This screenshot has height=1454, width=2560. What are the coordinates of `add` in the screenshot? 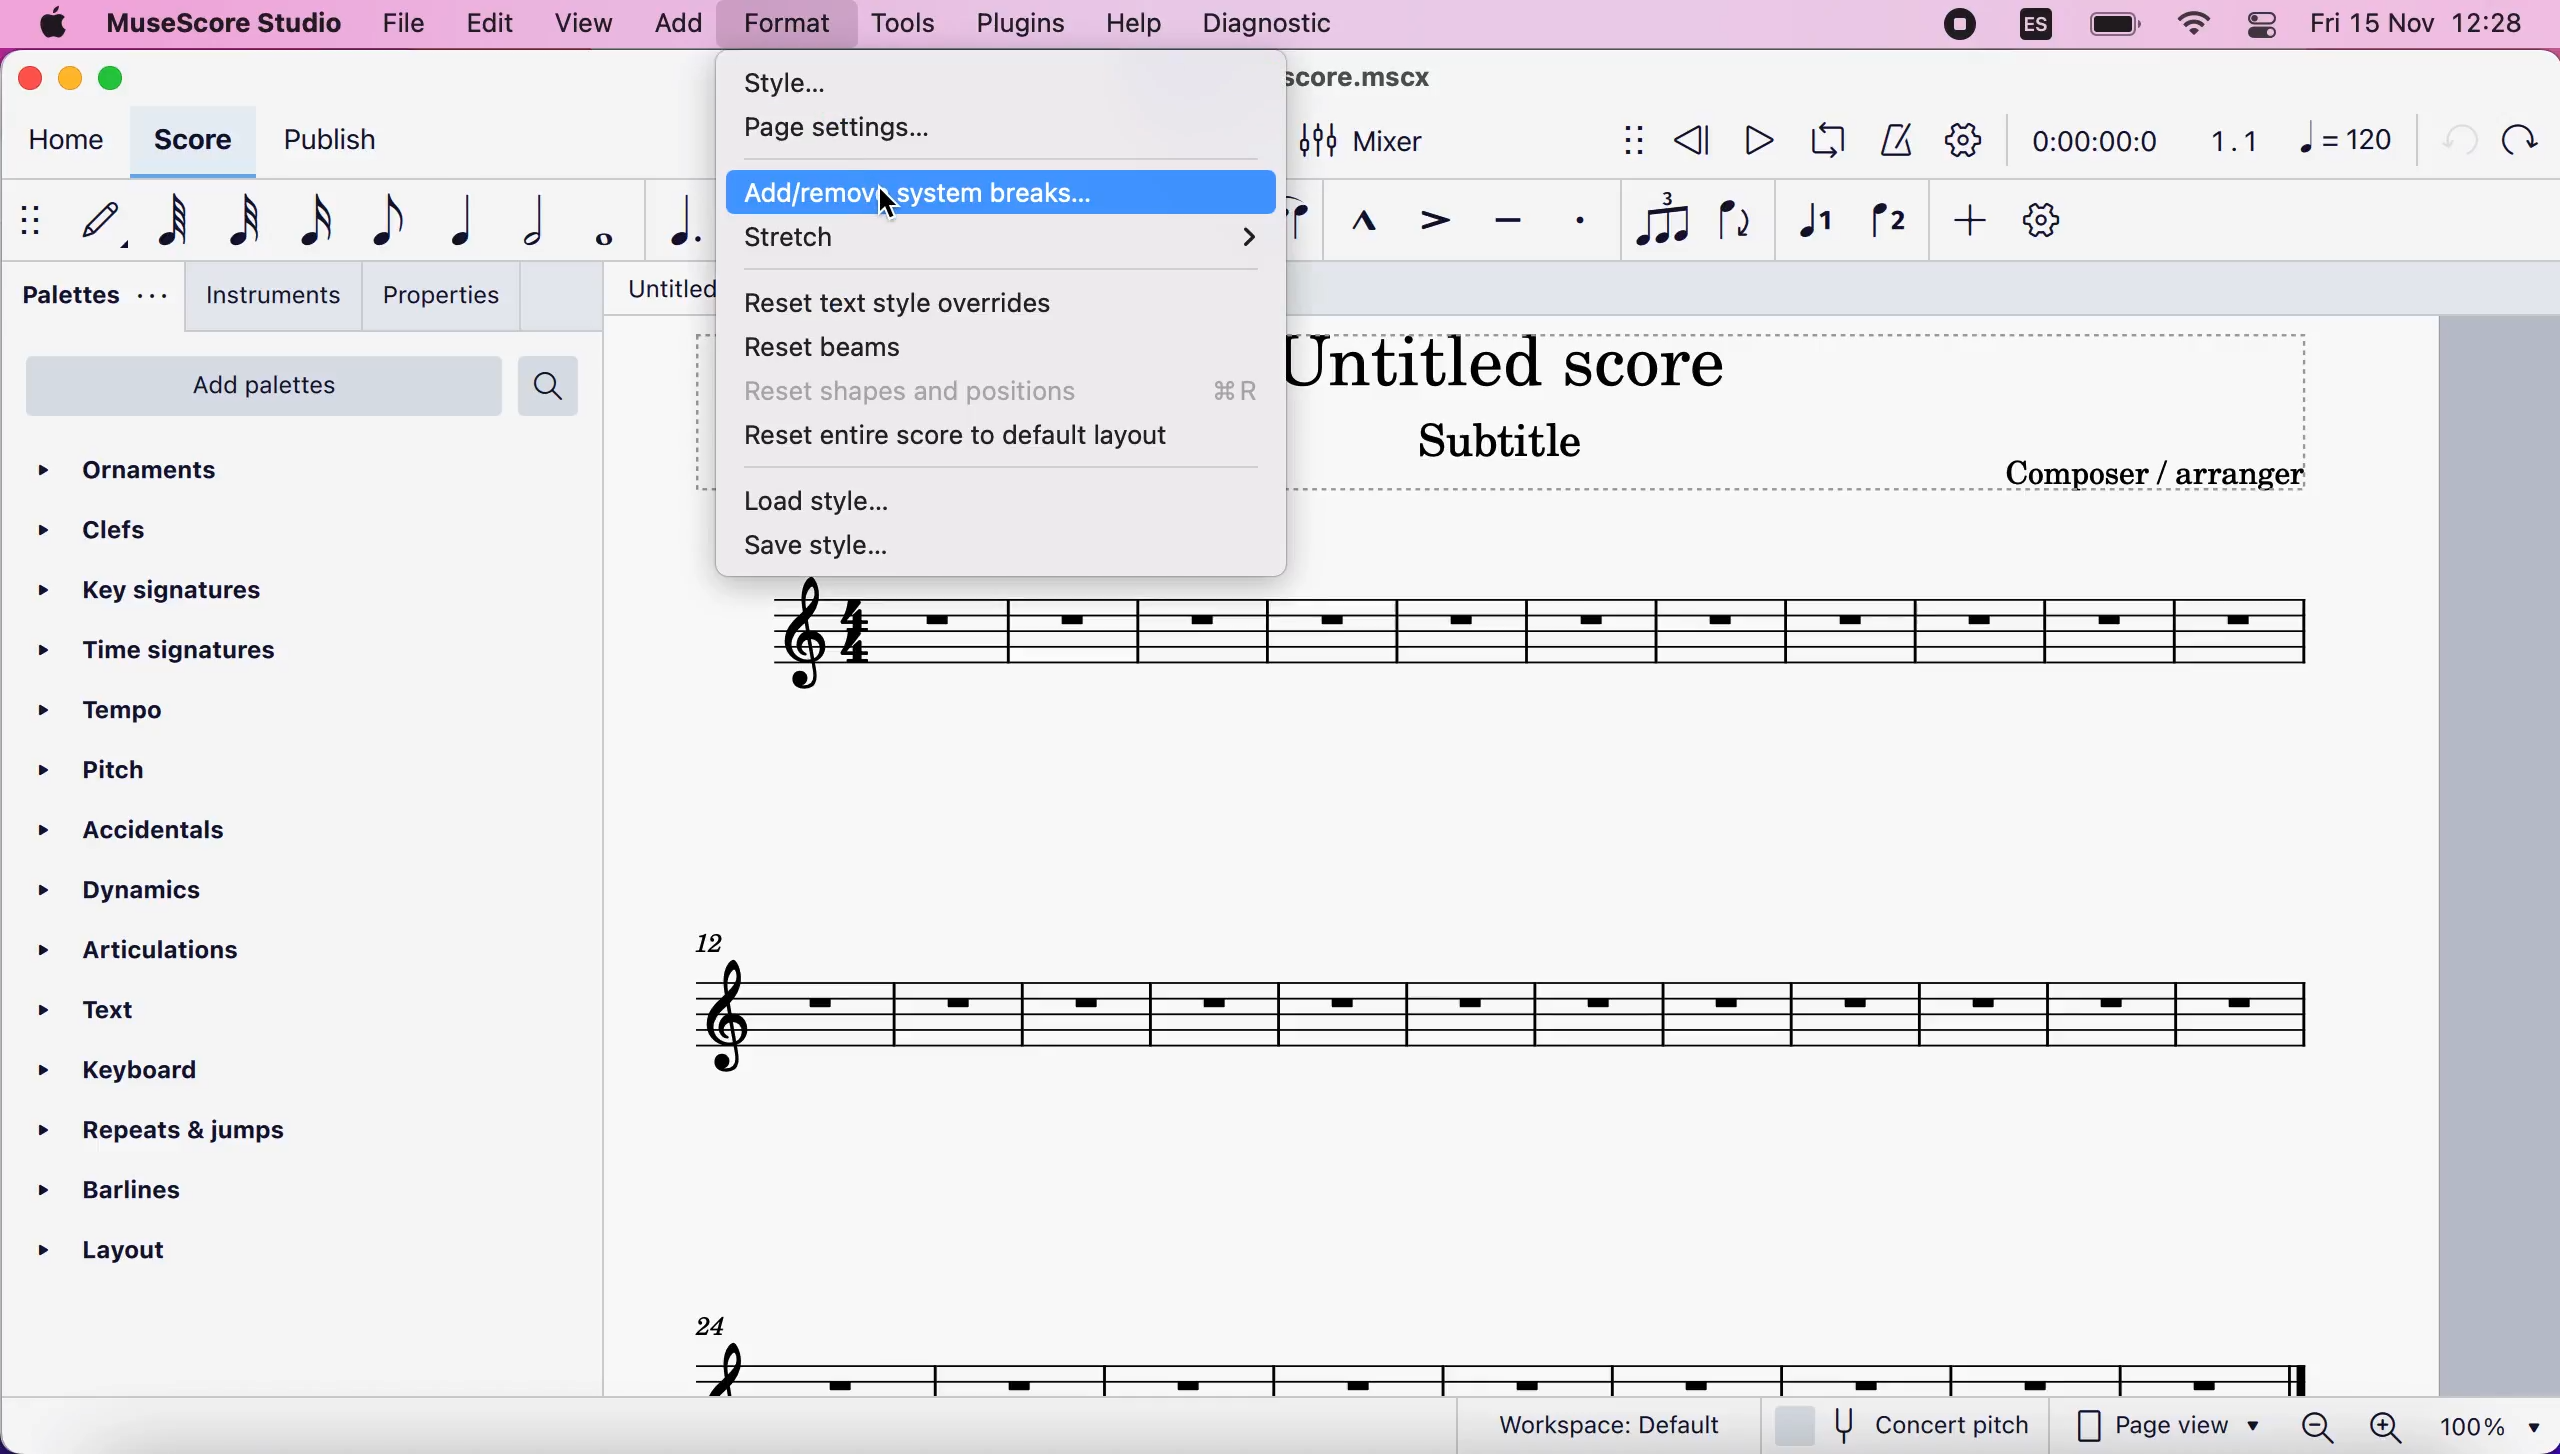 It's located at (1963, 222).